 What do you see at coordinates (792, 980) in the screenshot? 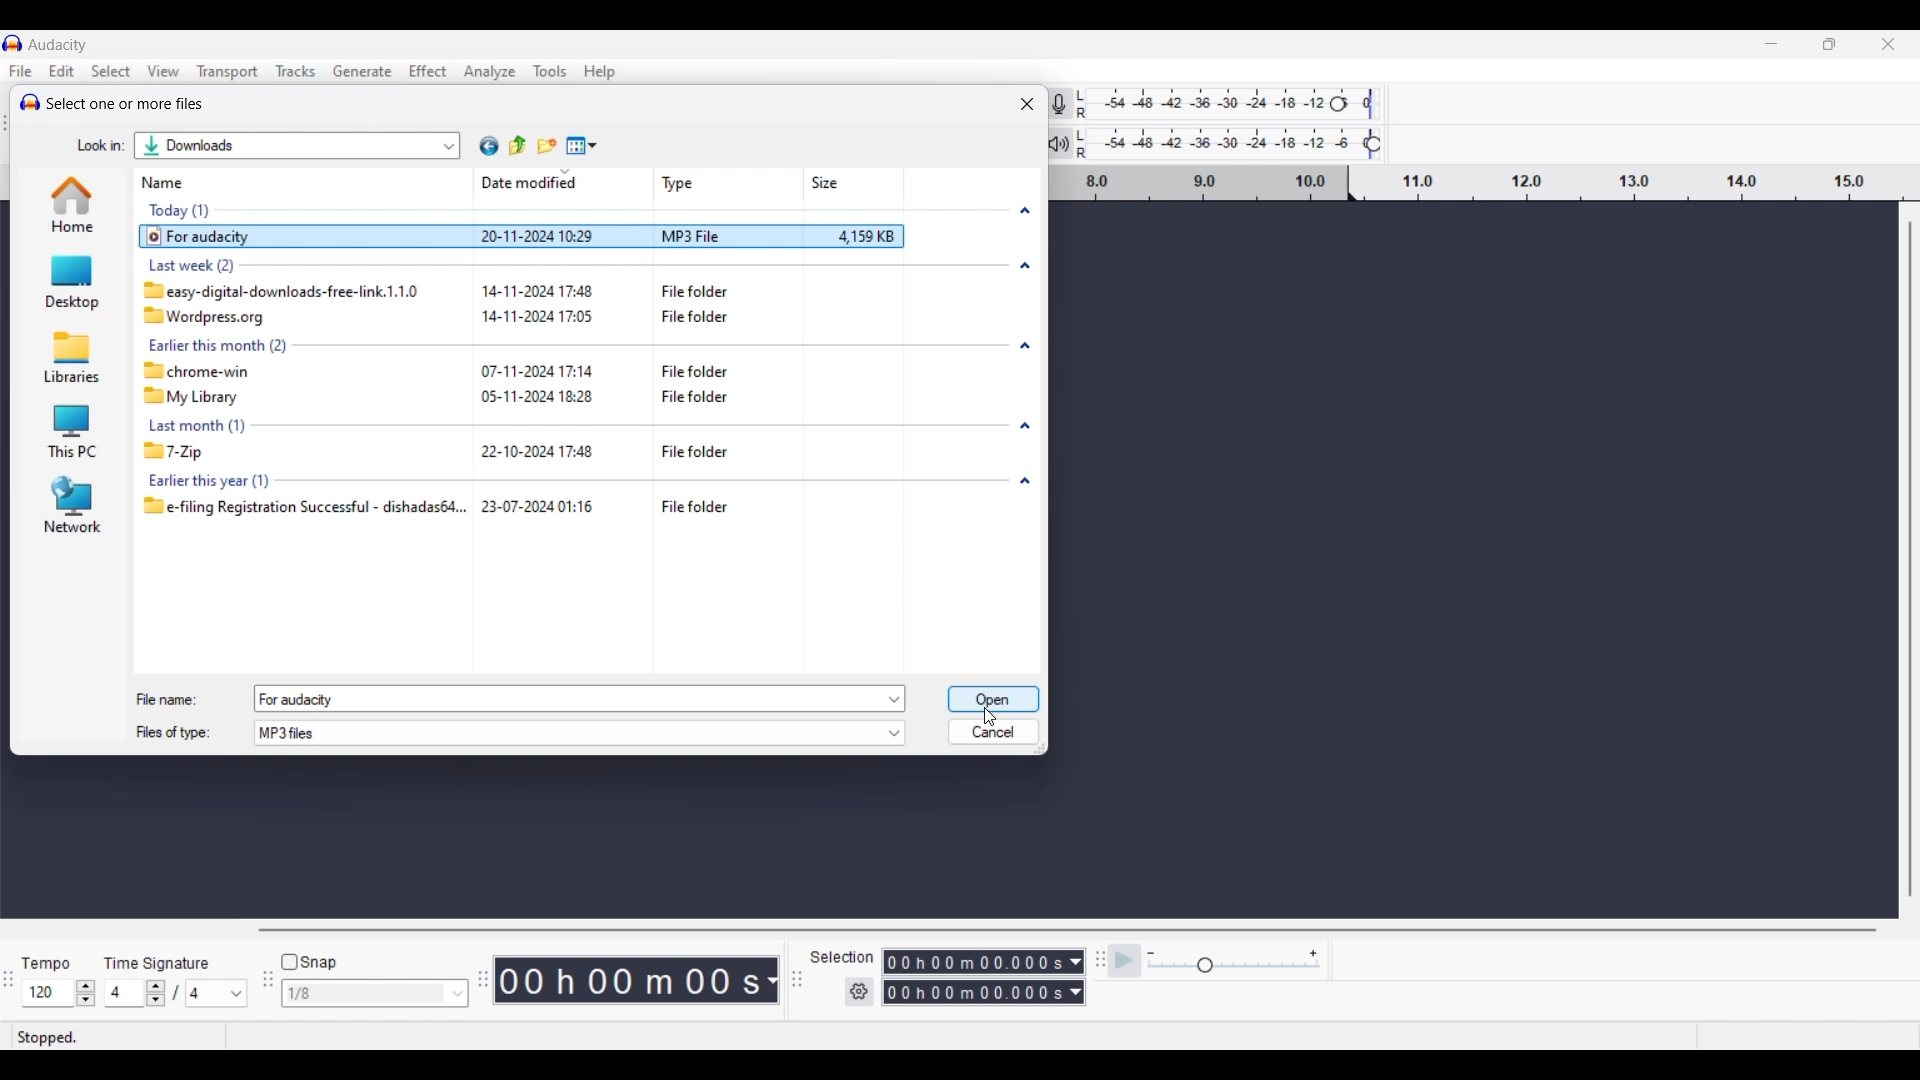
I see `selection toolbar` at bounding box center [792, 980].